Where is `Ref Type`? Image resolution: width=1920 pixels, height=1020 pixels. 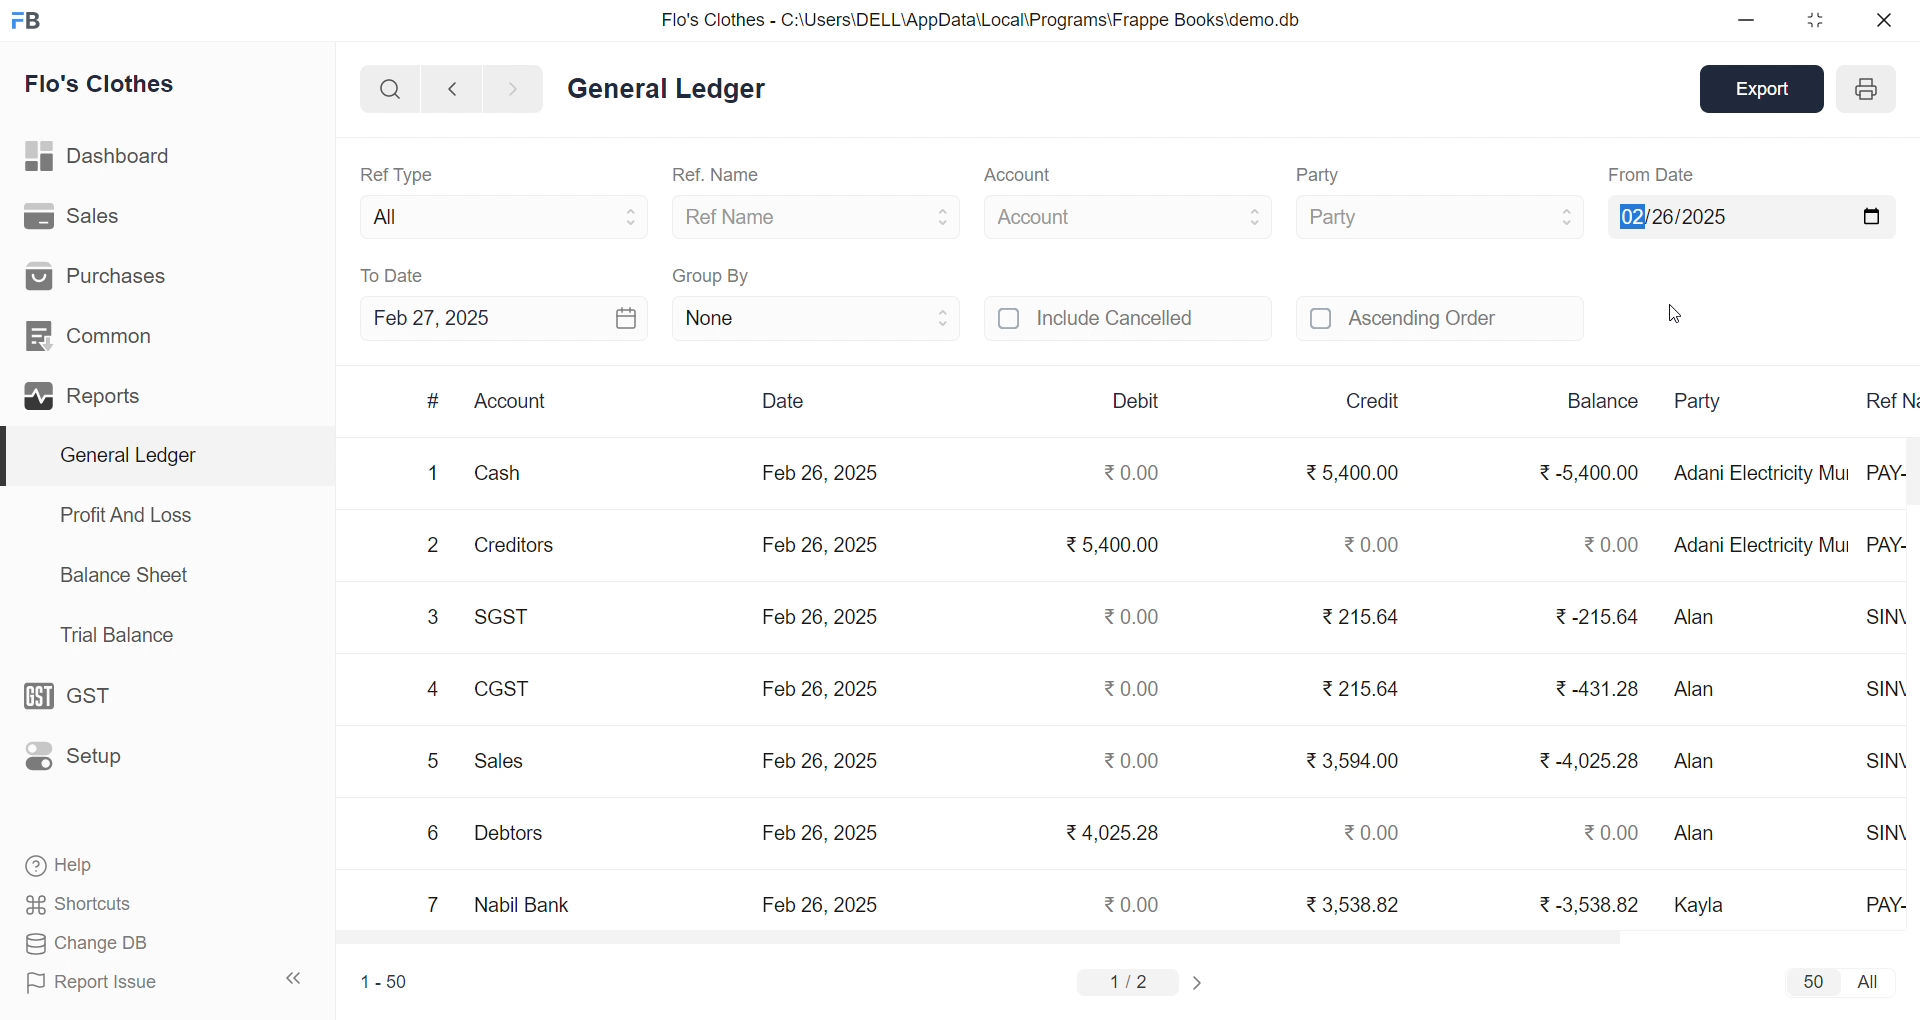 Ref Type is located at coordinates (396, 173).